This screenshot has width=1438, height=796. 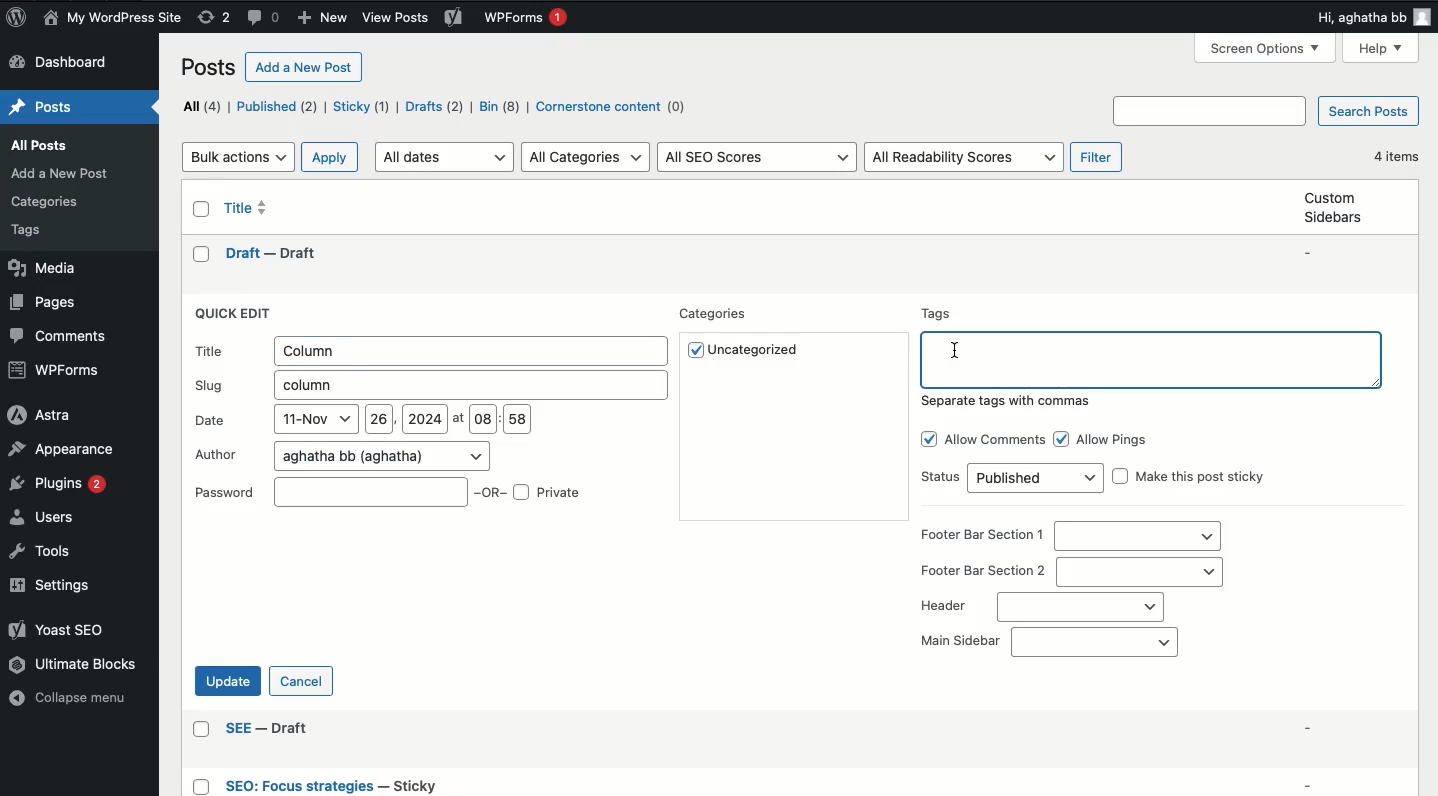 I want to click on All, so click(x=200, y=105).